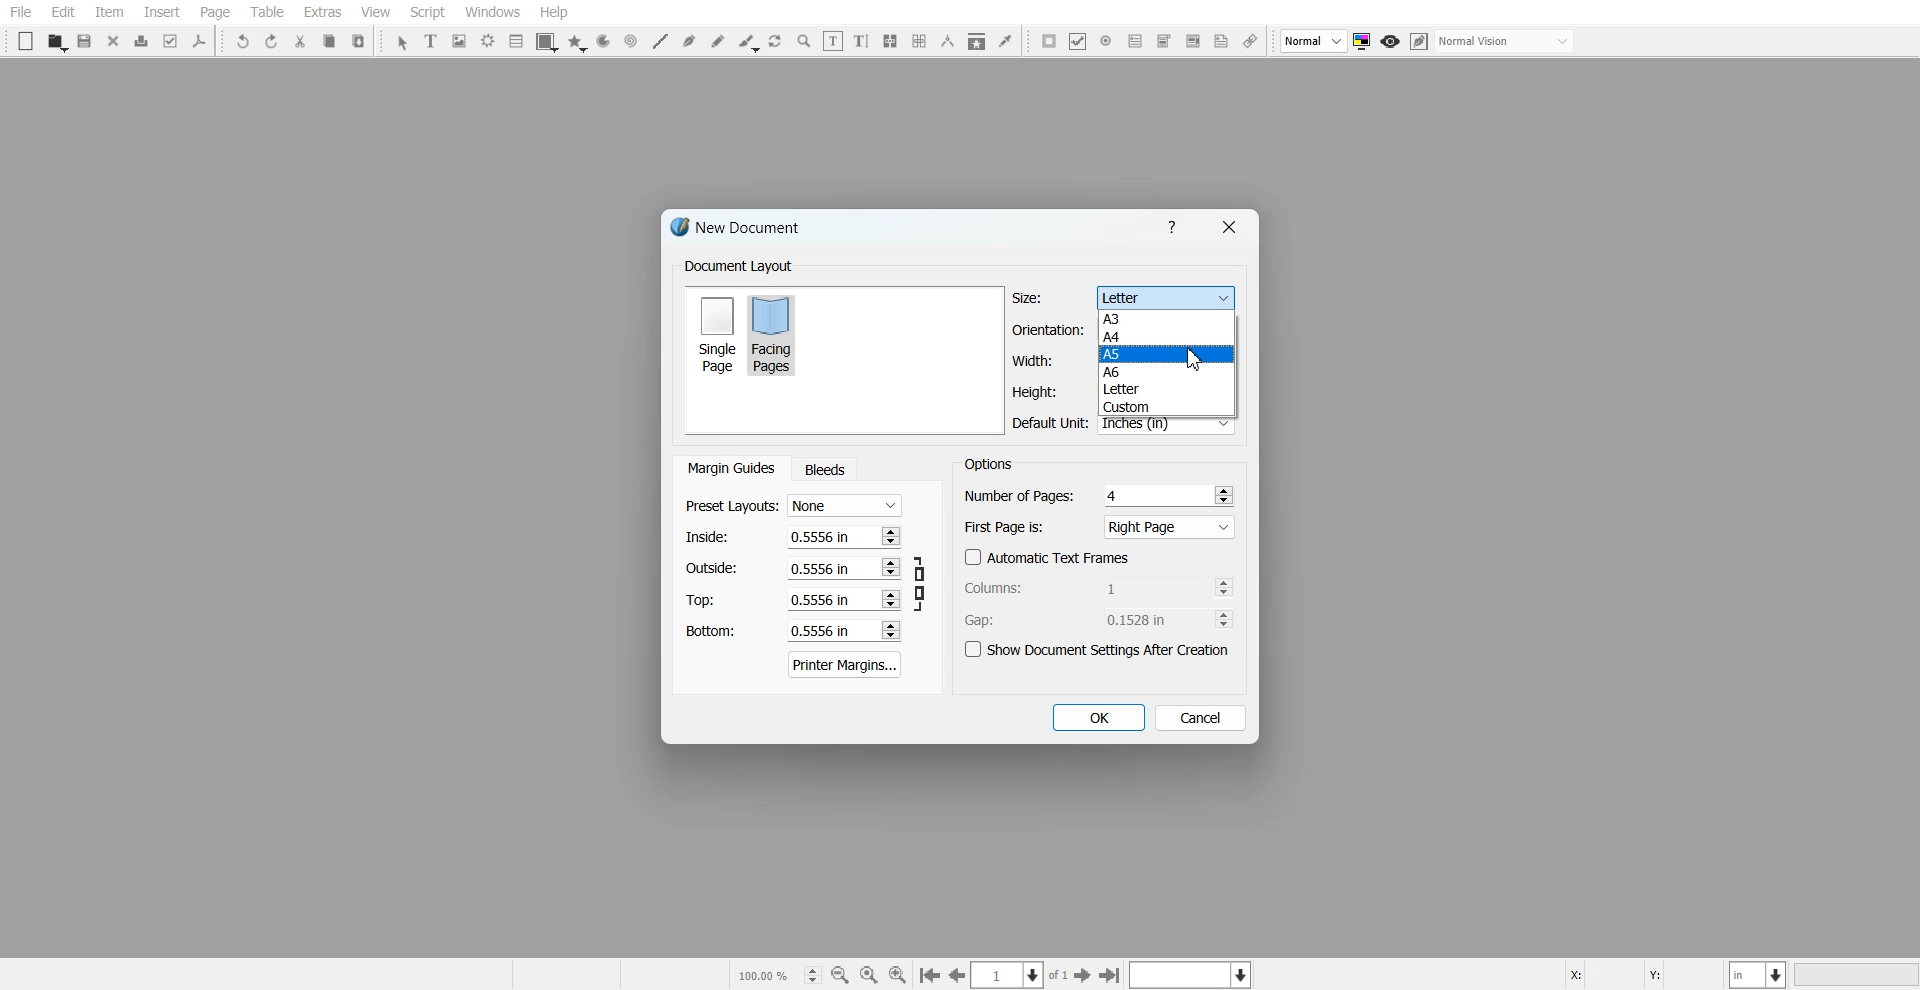 The width and height of the screenshot is (1920, 990). Describe the element at coordinates (1115, 495) in the screenshot. I see `4` at that location.